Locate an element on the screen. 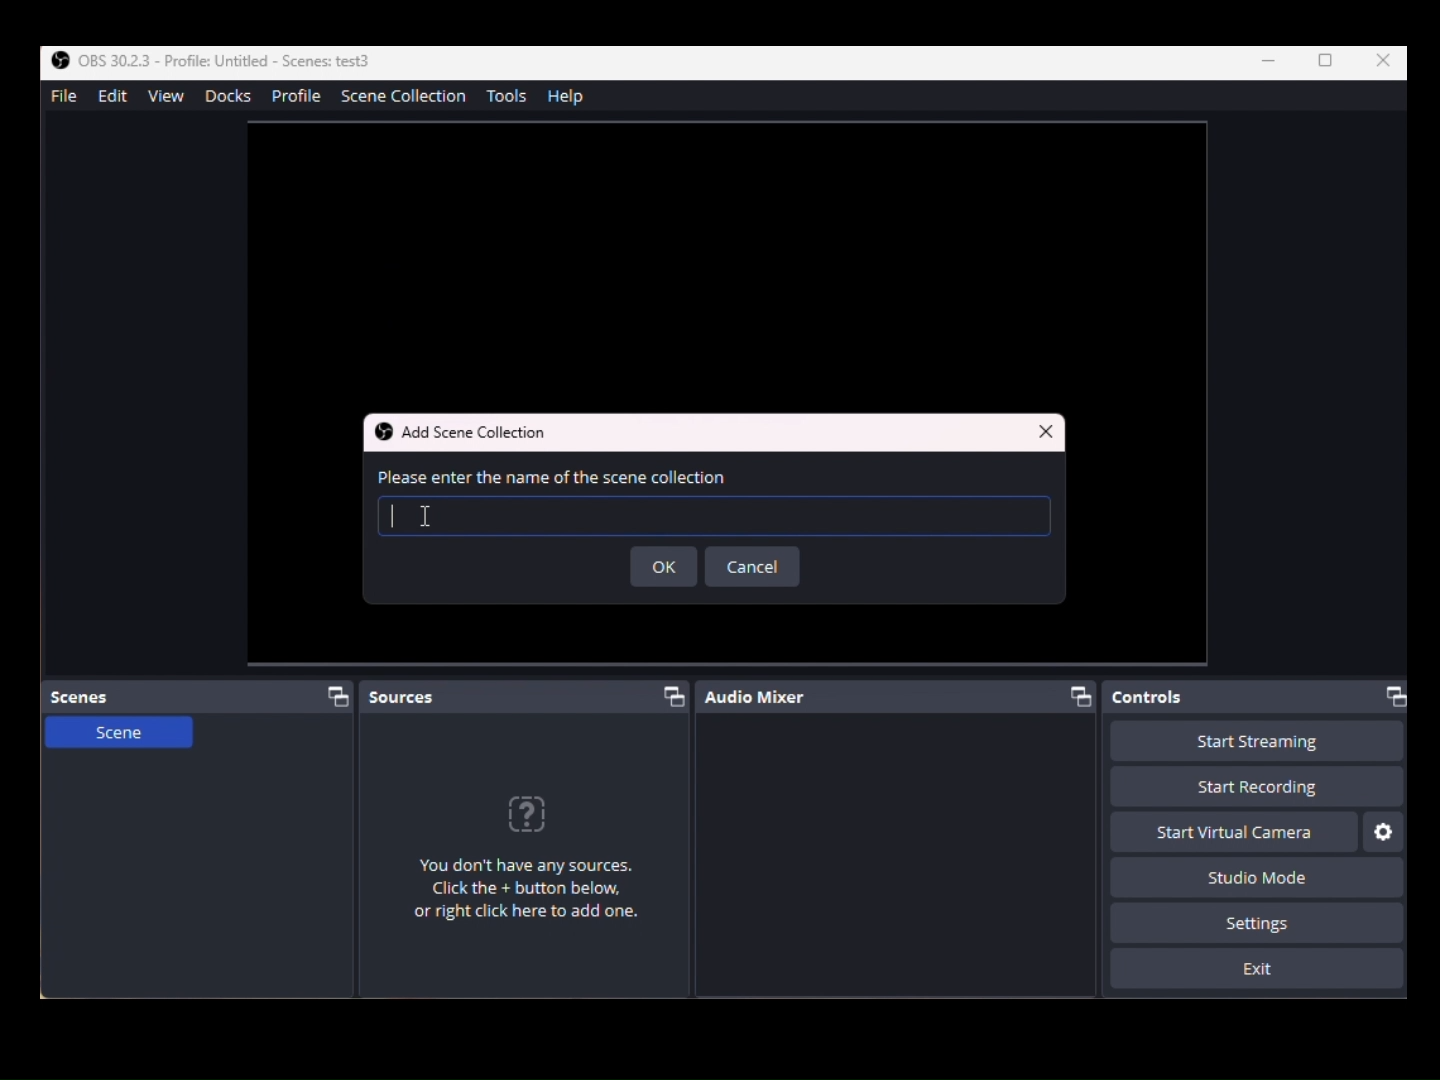  cursor is located at coordinates (423, 516).